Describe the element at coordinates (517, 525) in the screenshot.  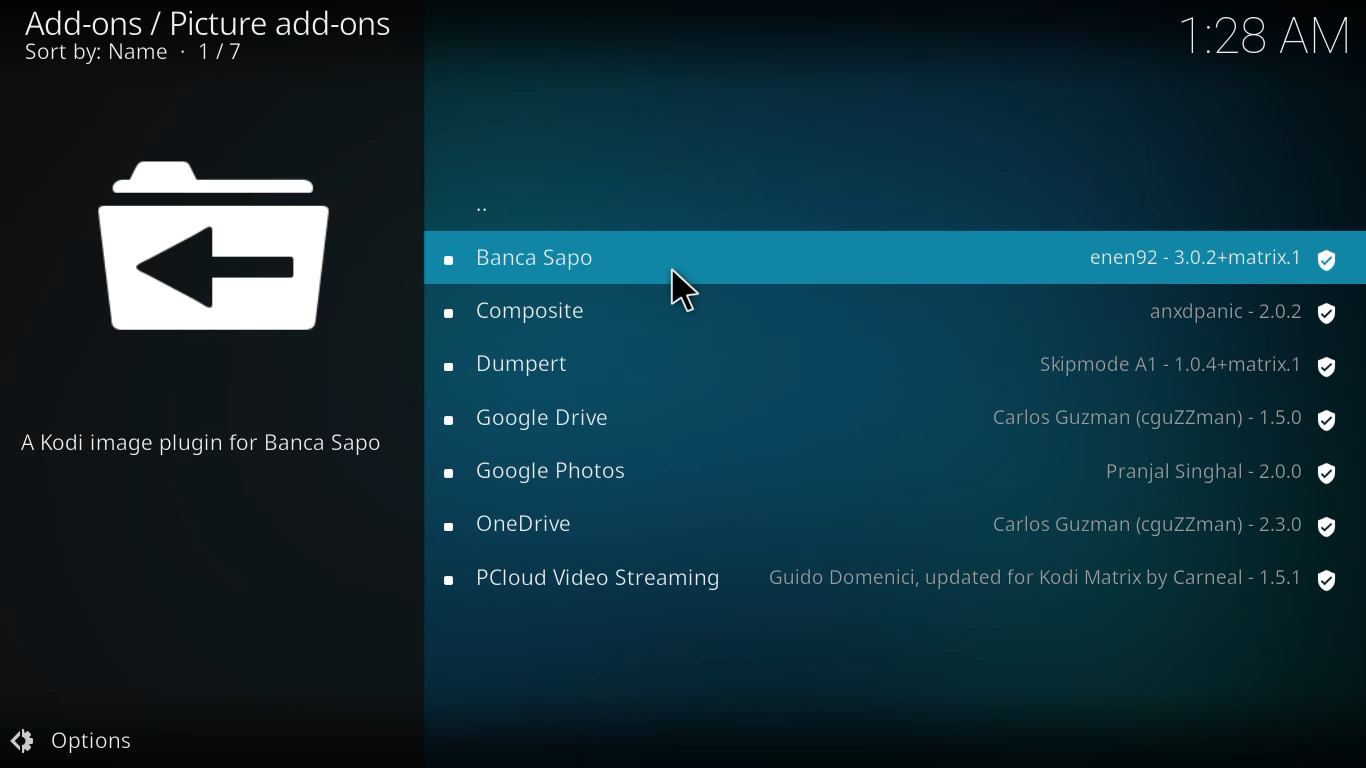
I see `one drive` at that location.